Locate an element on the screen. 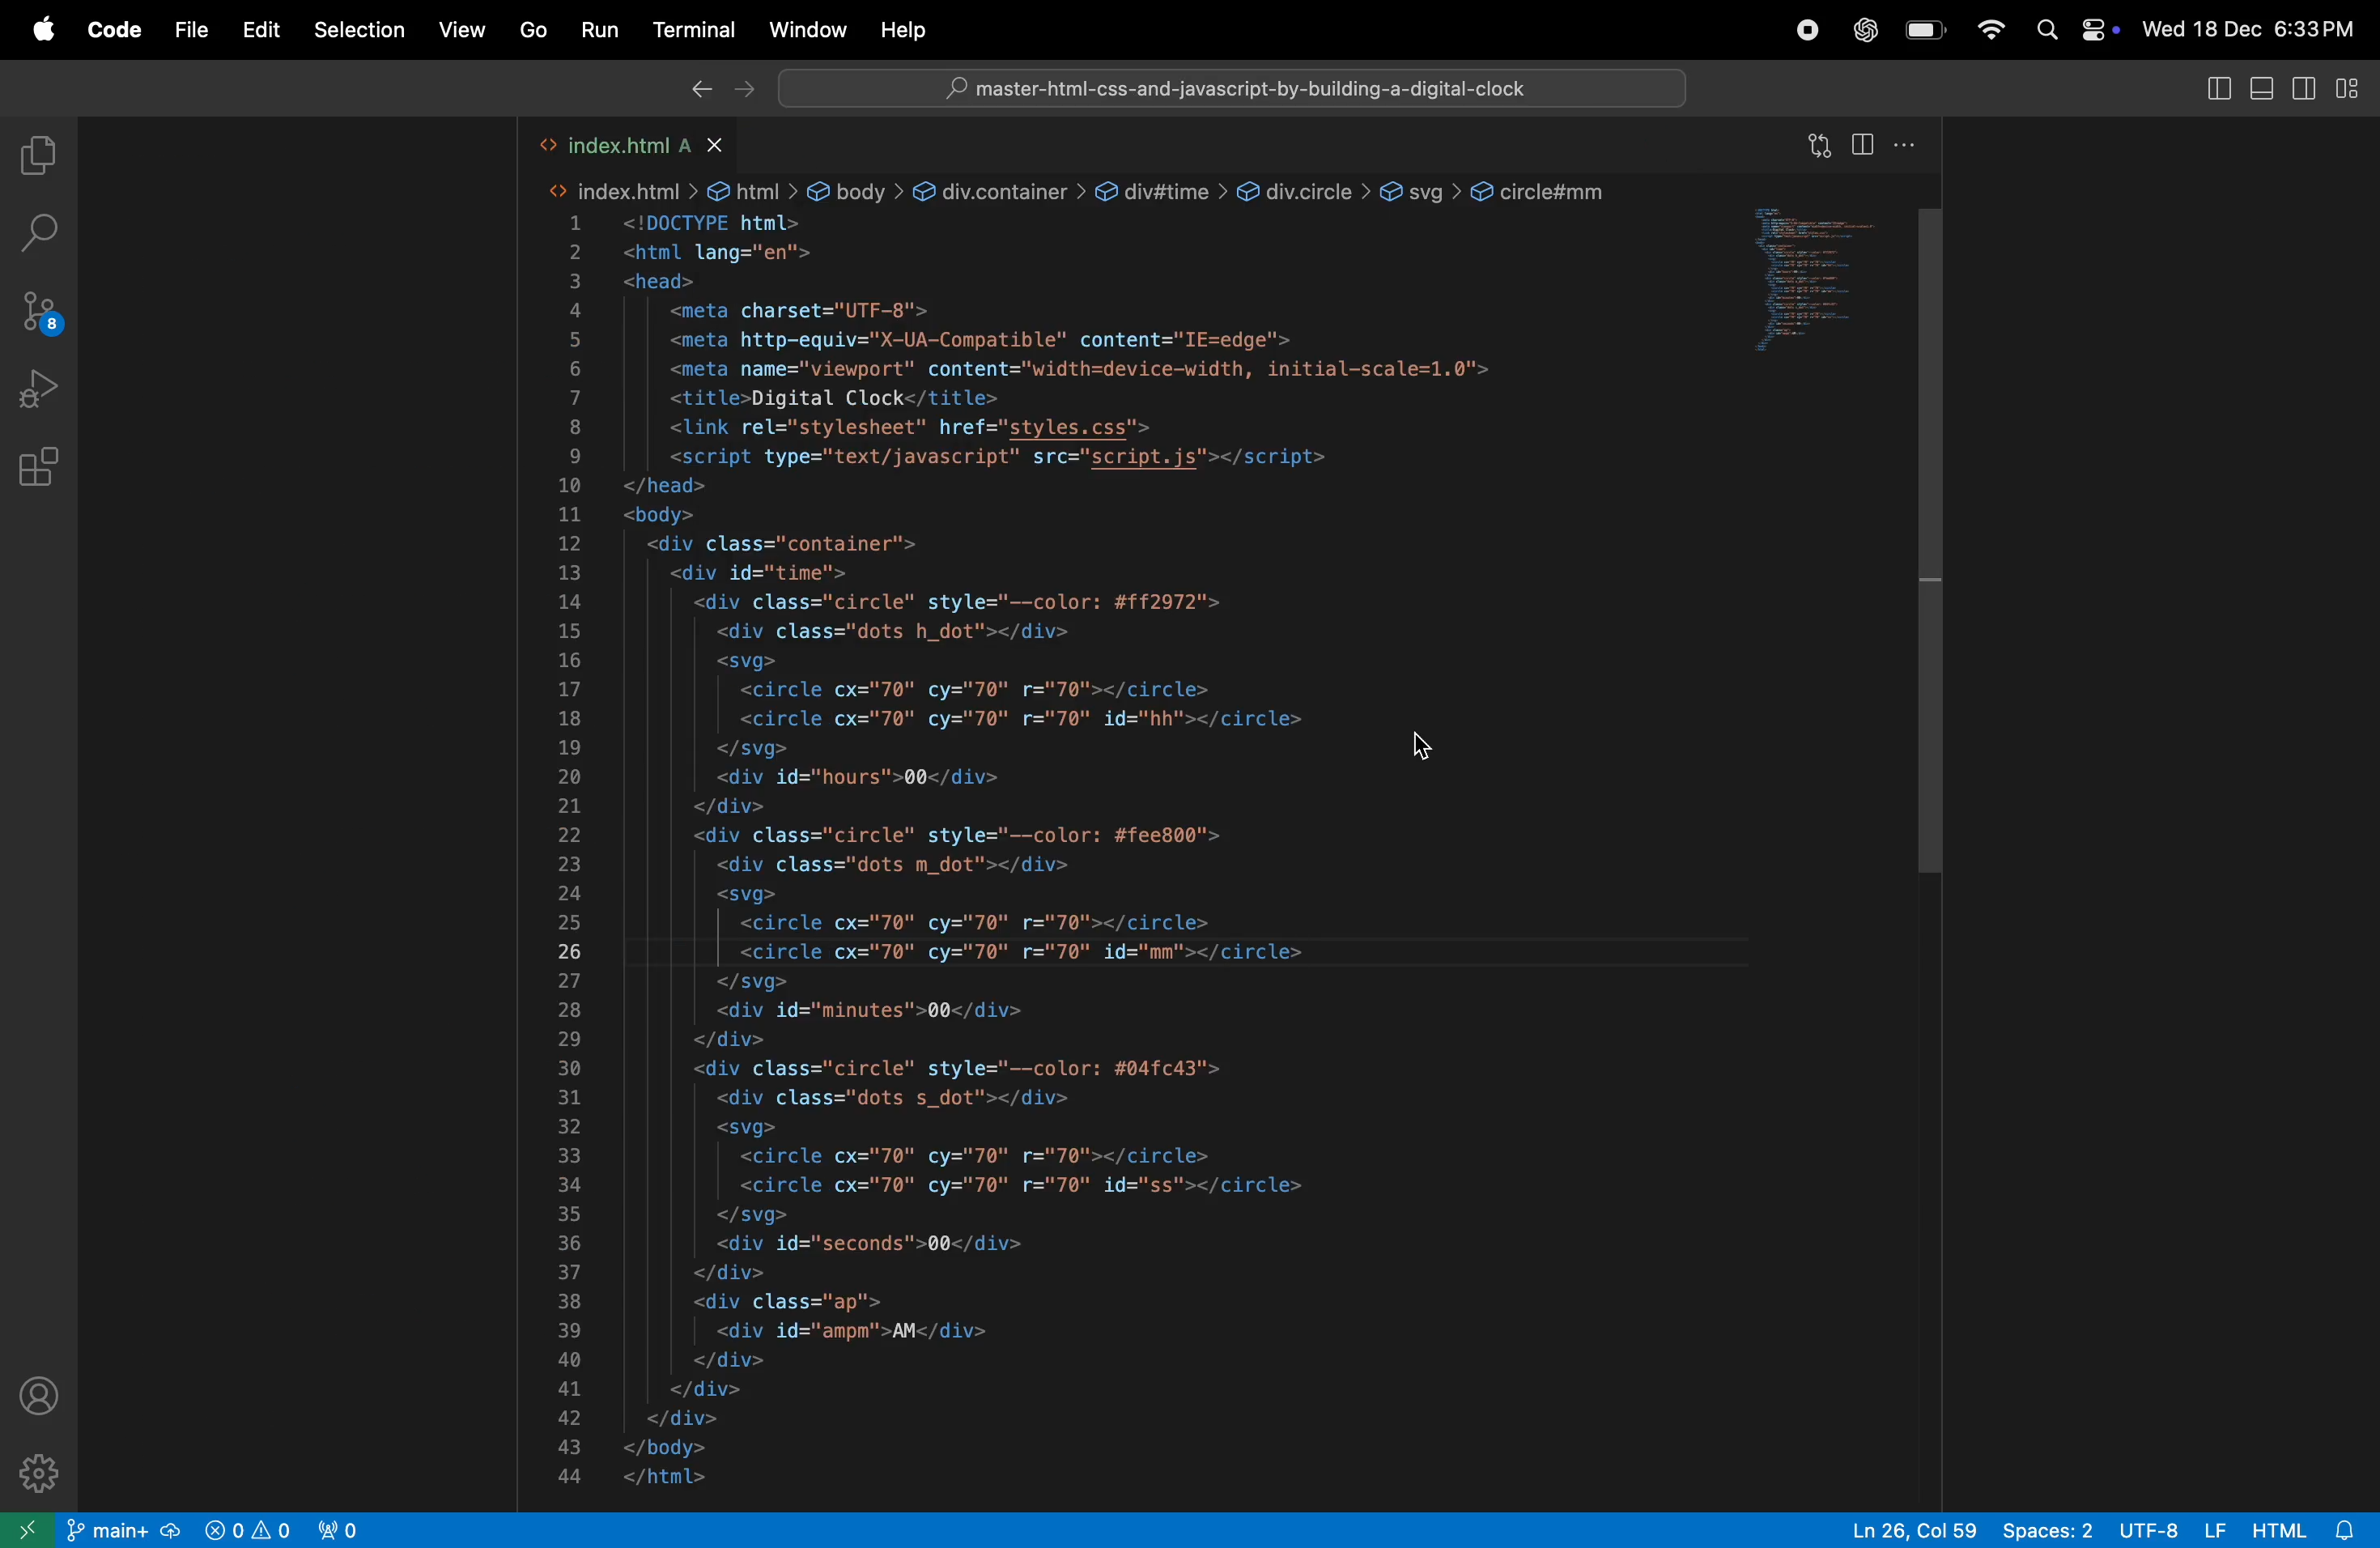 The image size is (2380, 1548). file is located at coordinates (188, 29).